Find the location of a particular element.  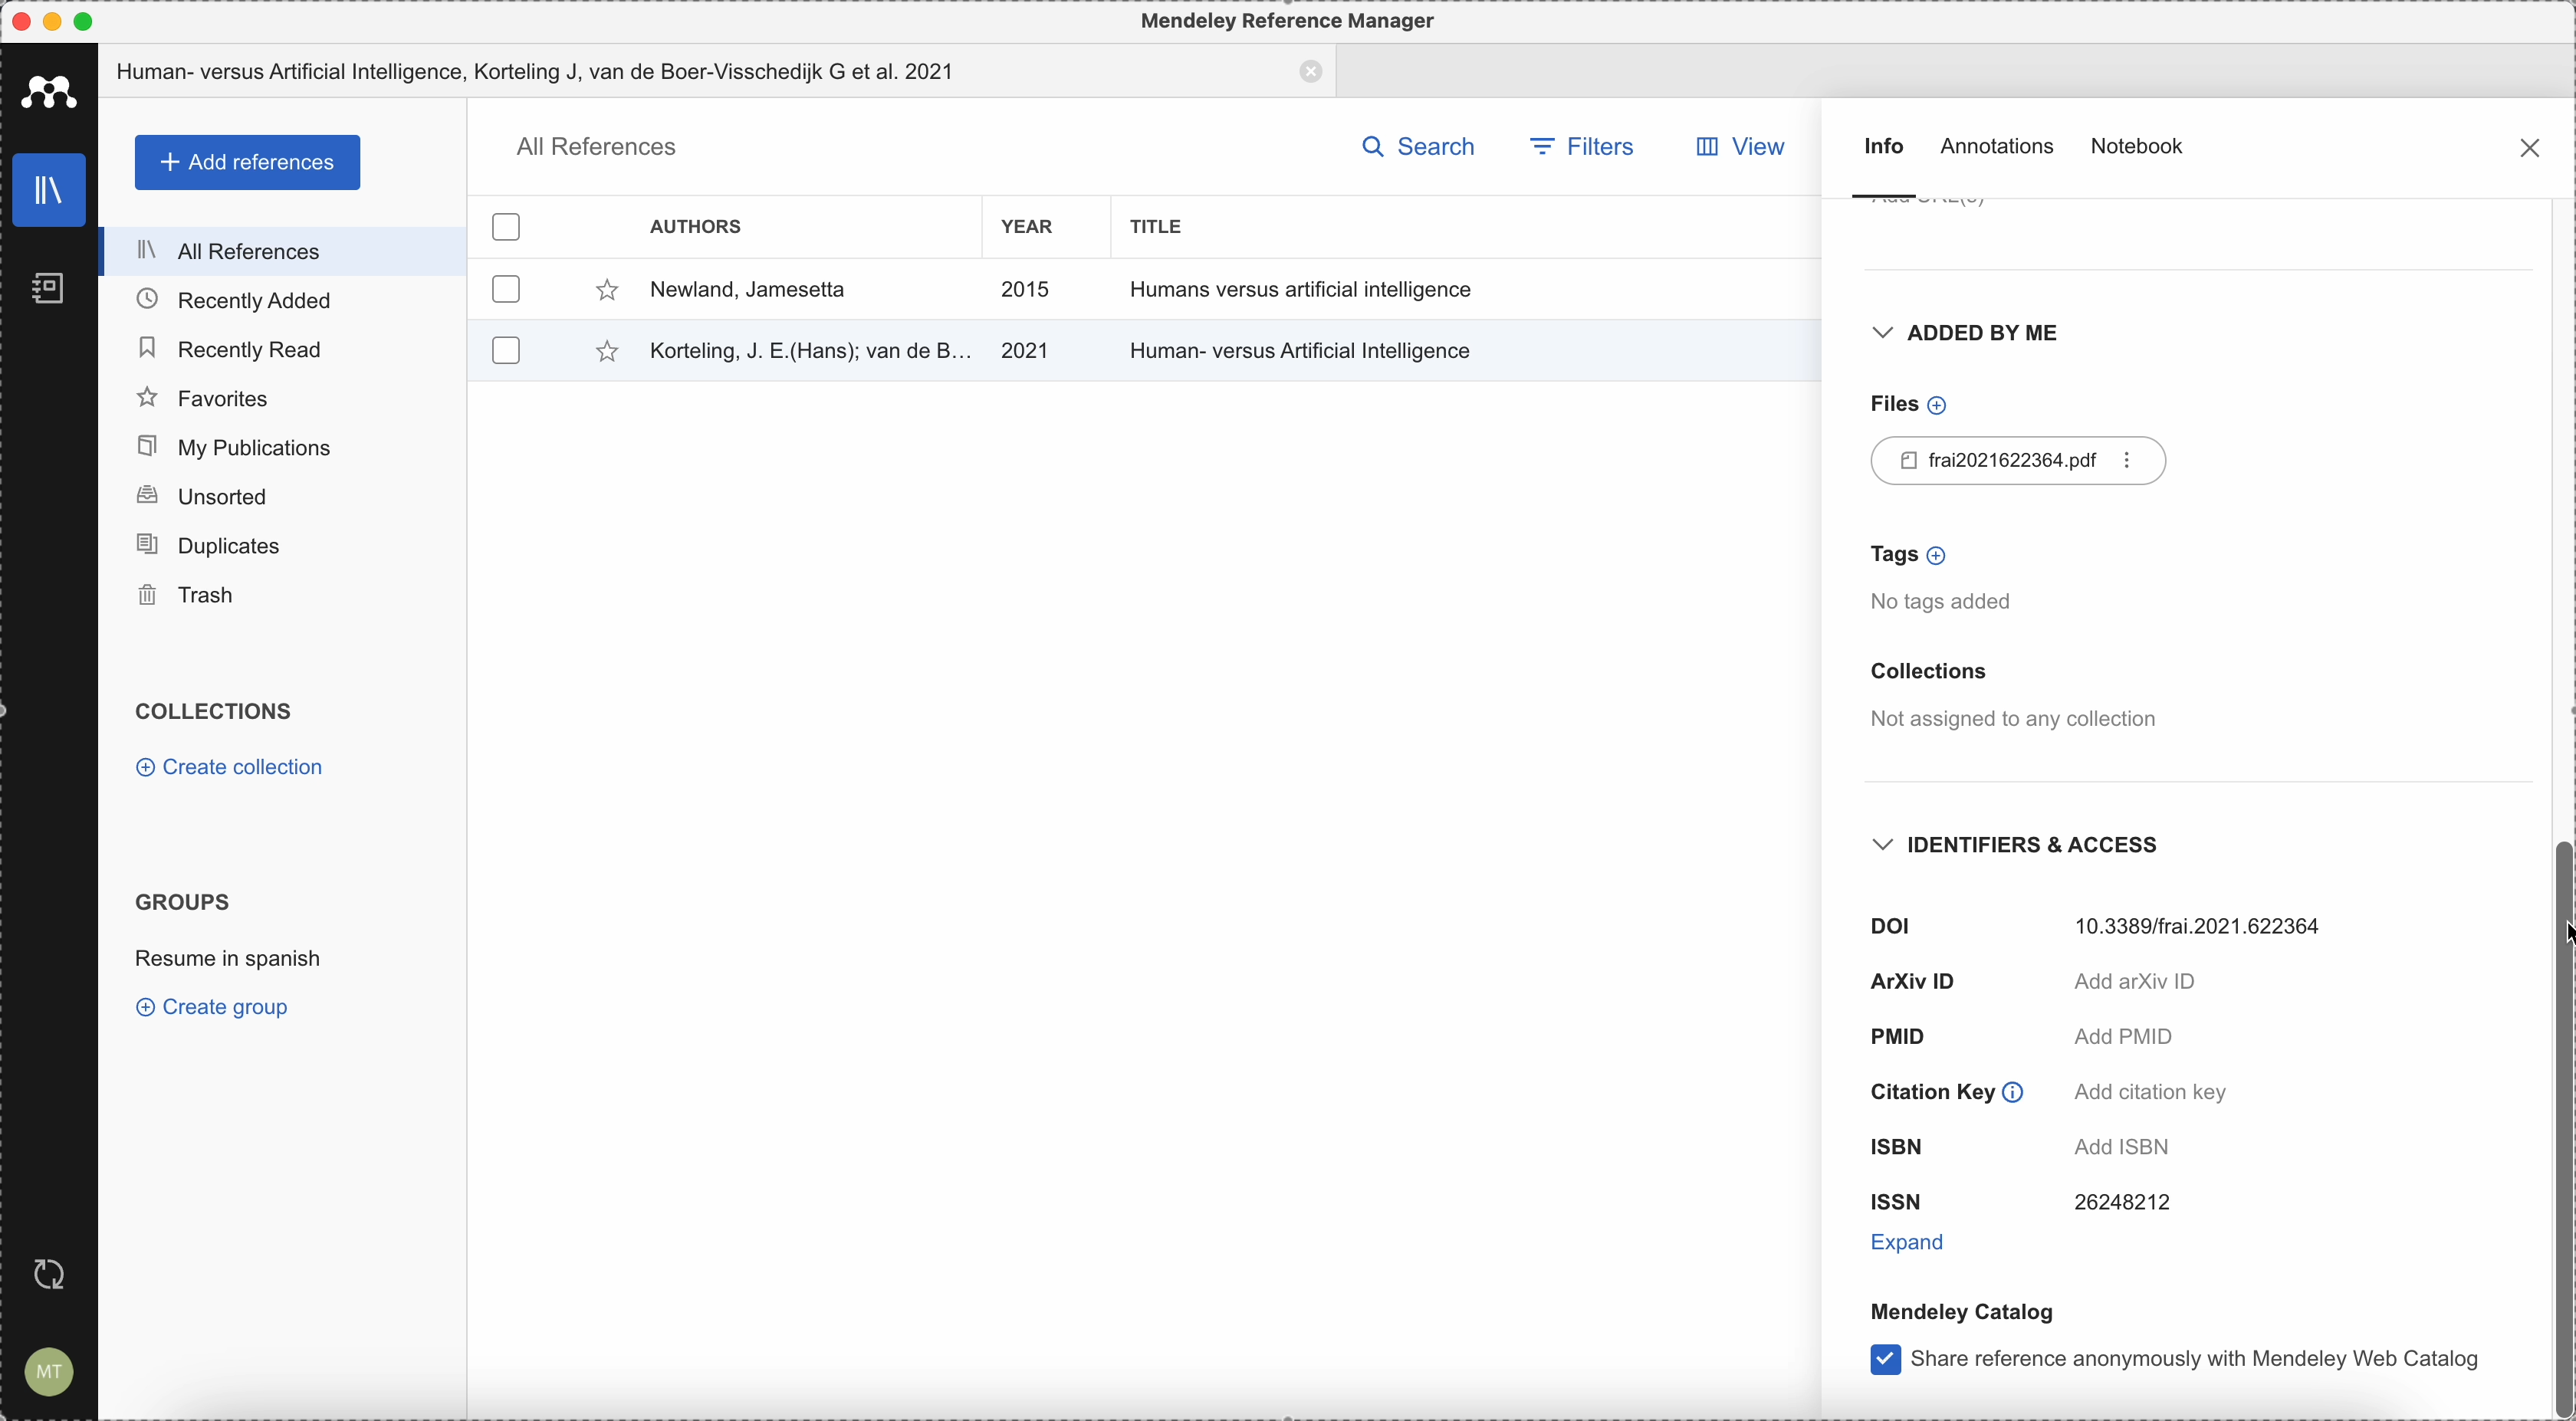

Humans versus artificial intelligence is located at coordinates (1304, 289).